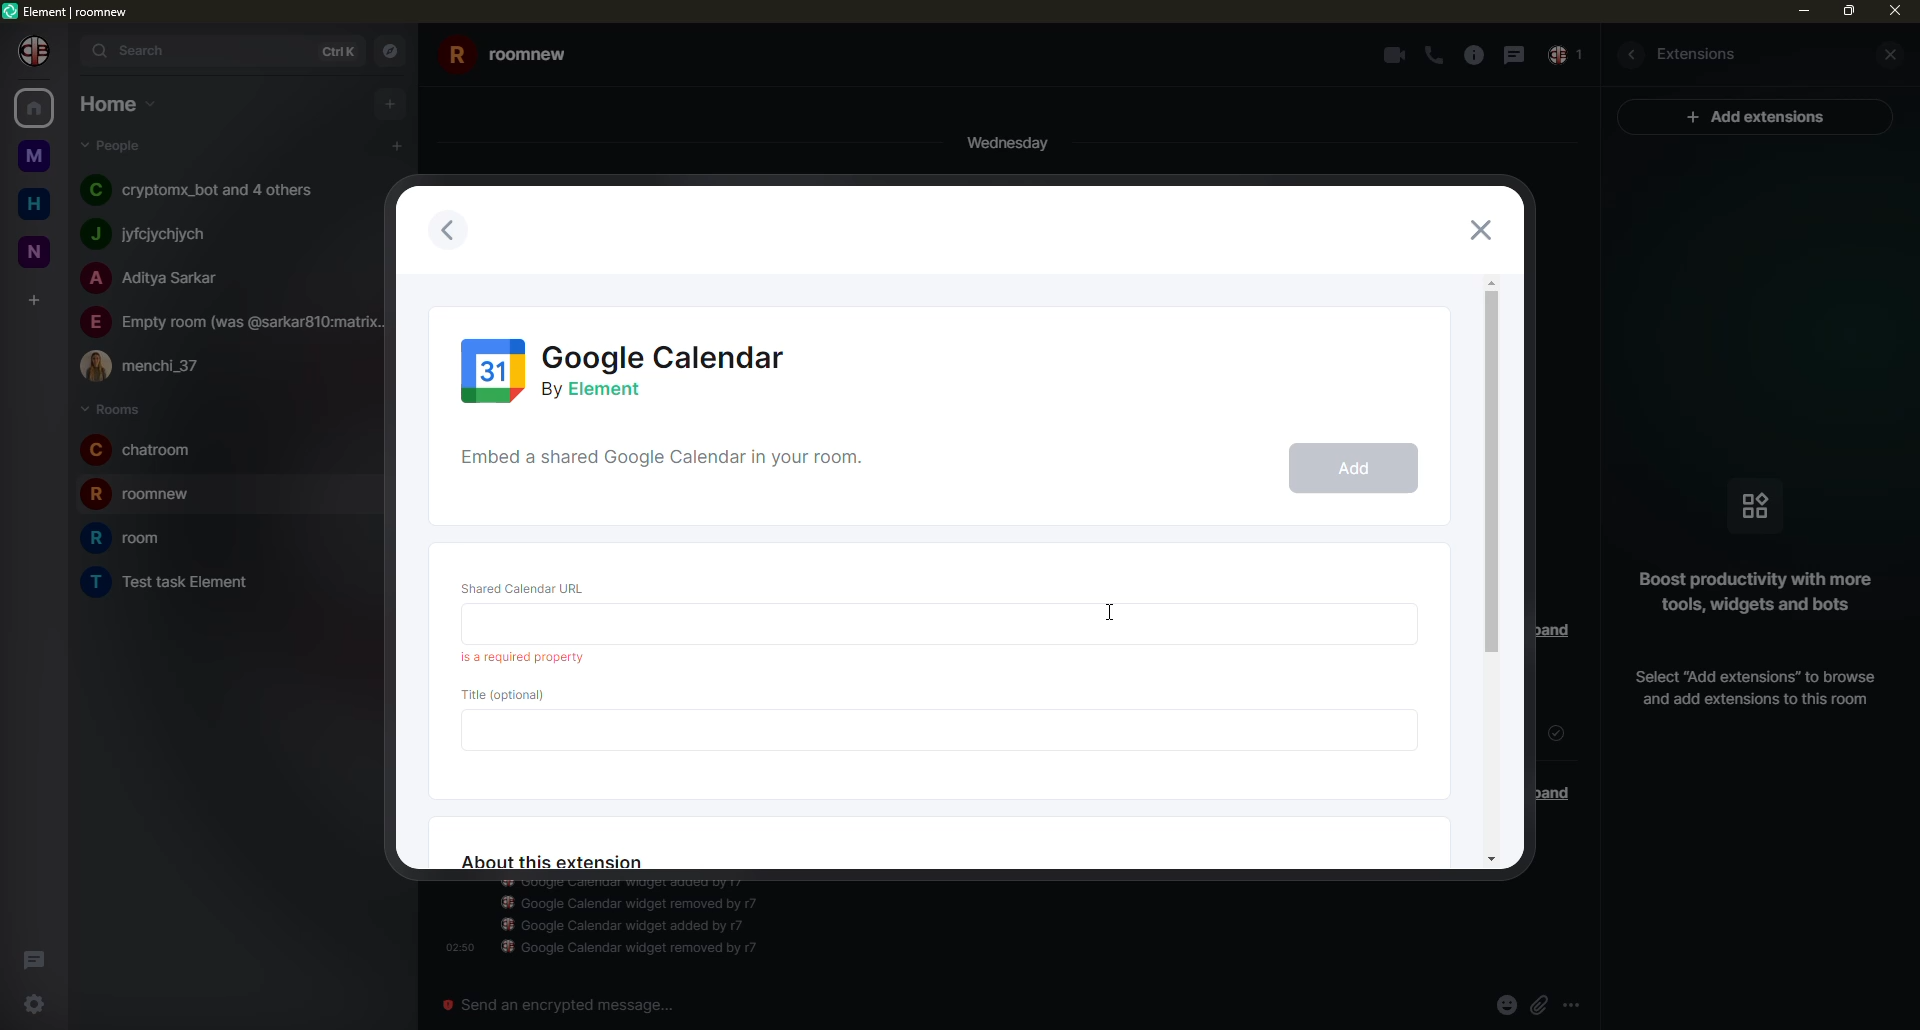  I want to click on required, so click(525, 656).